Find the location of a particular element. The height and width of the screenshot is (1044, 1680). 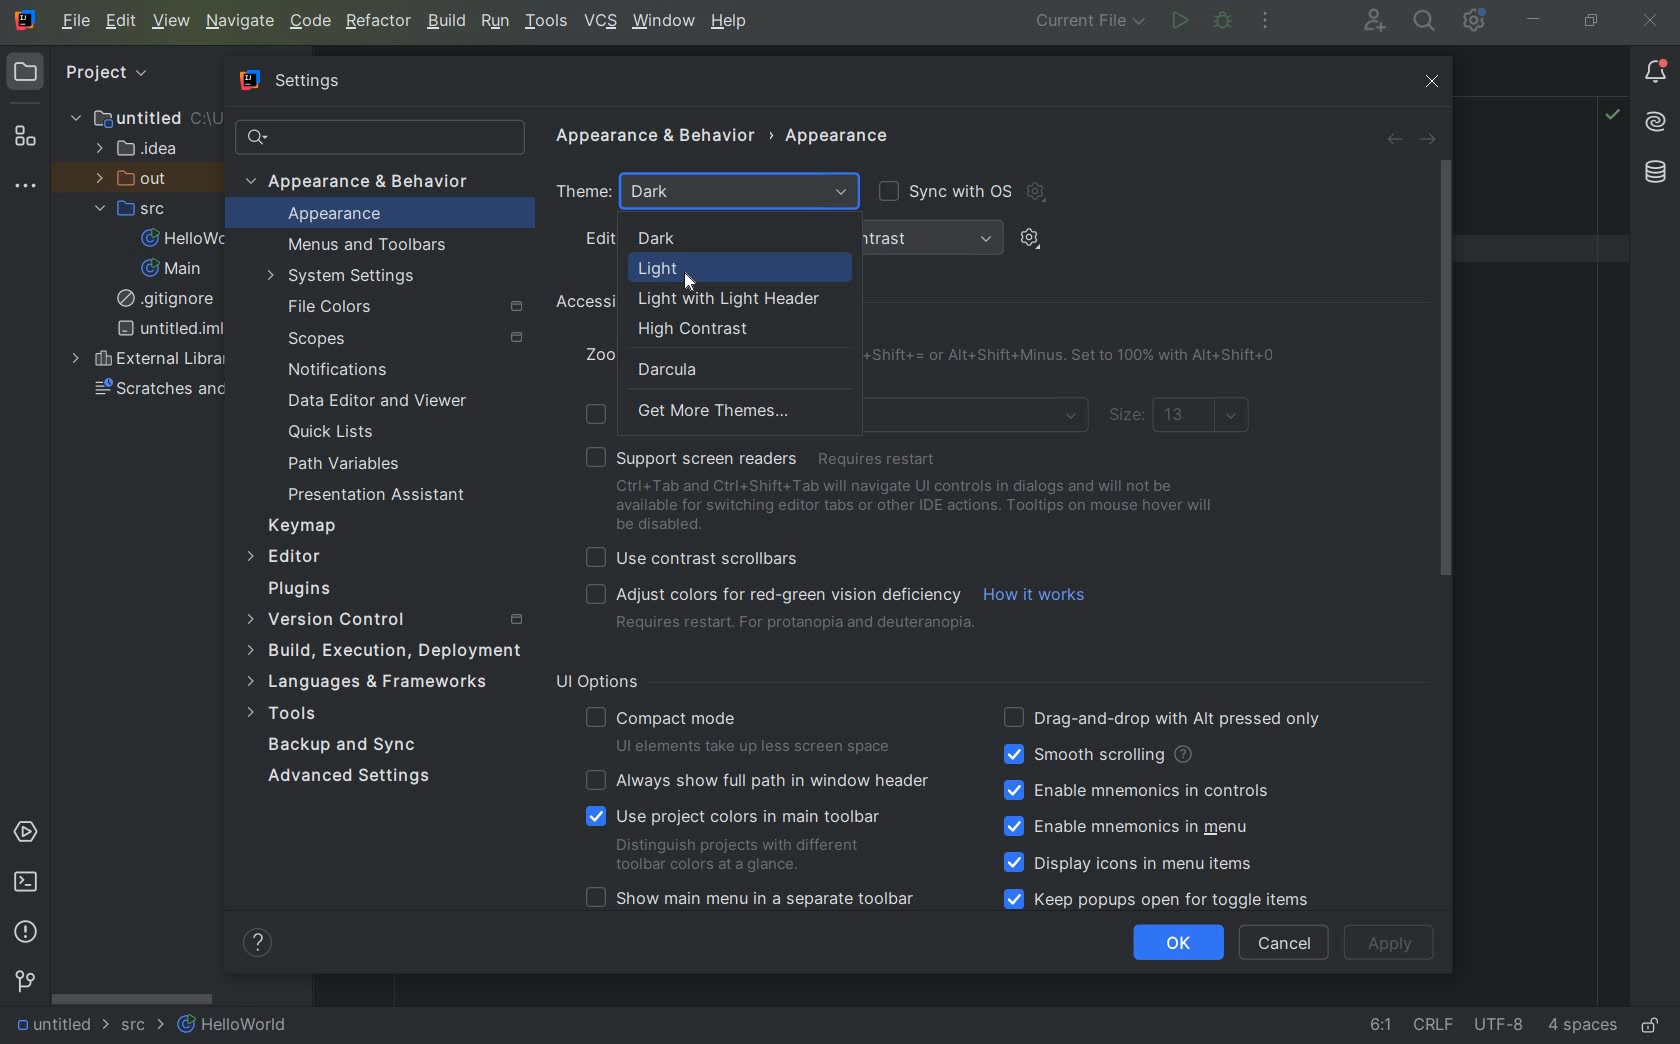

no problem highlighted is located at coordinates (1612, 113).